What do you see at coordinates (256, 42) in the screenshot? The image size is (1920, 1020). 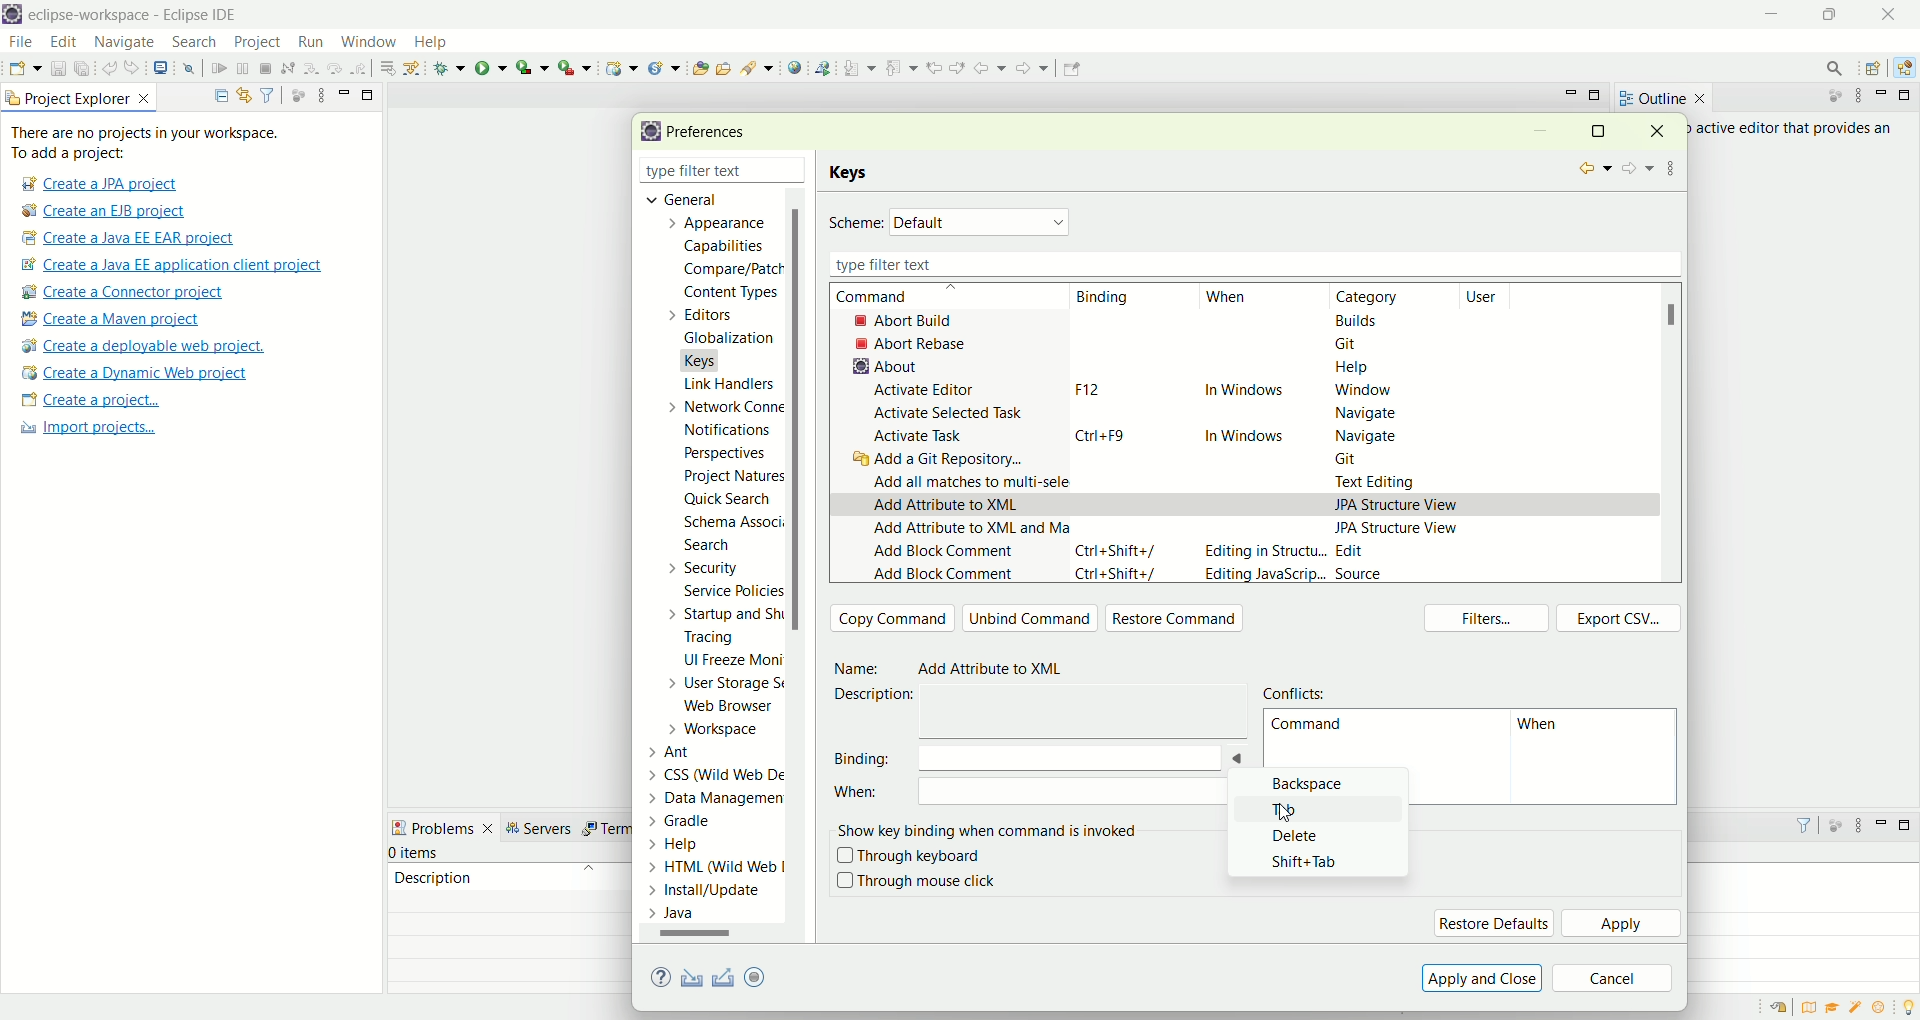 I see `project` at bounding box center [256, 42].